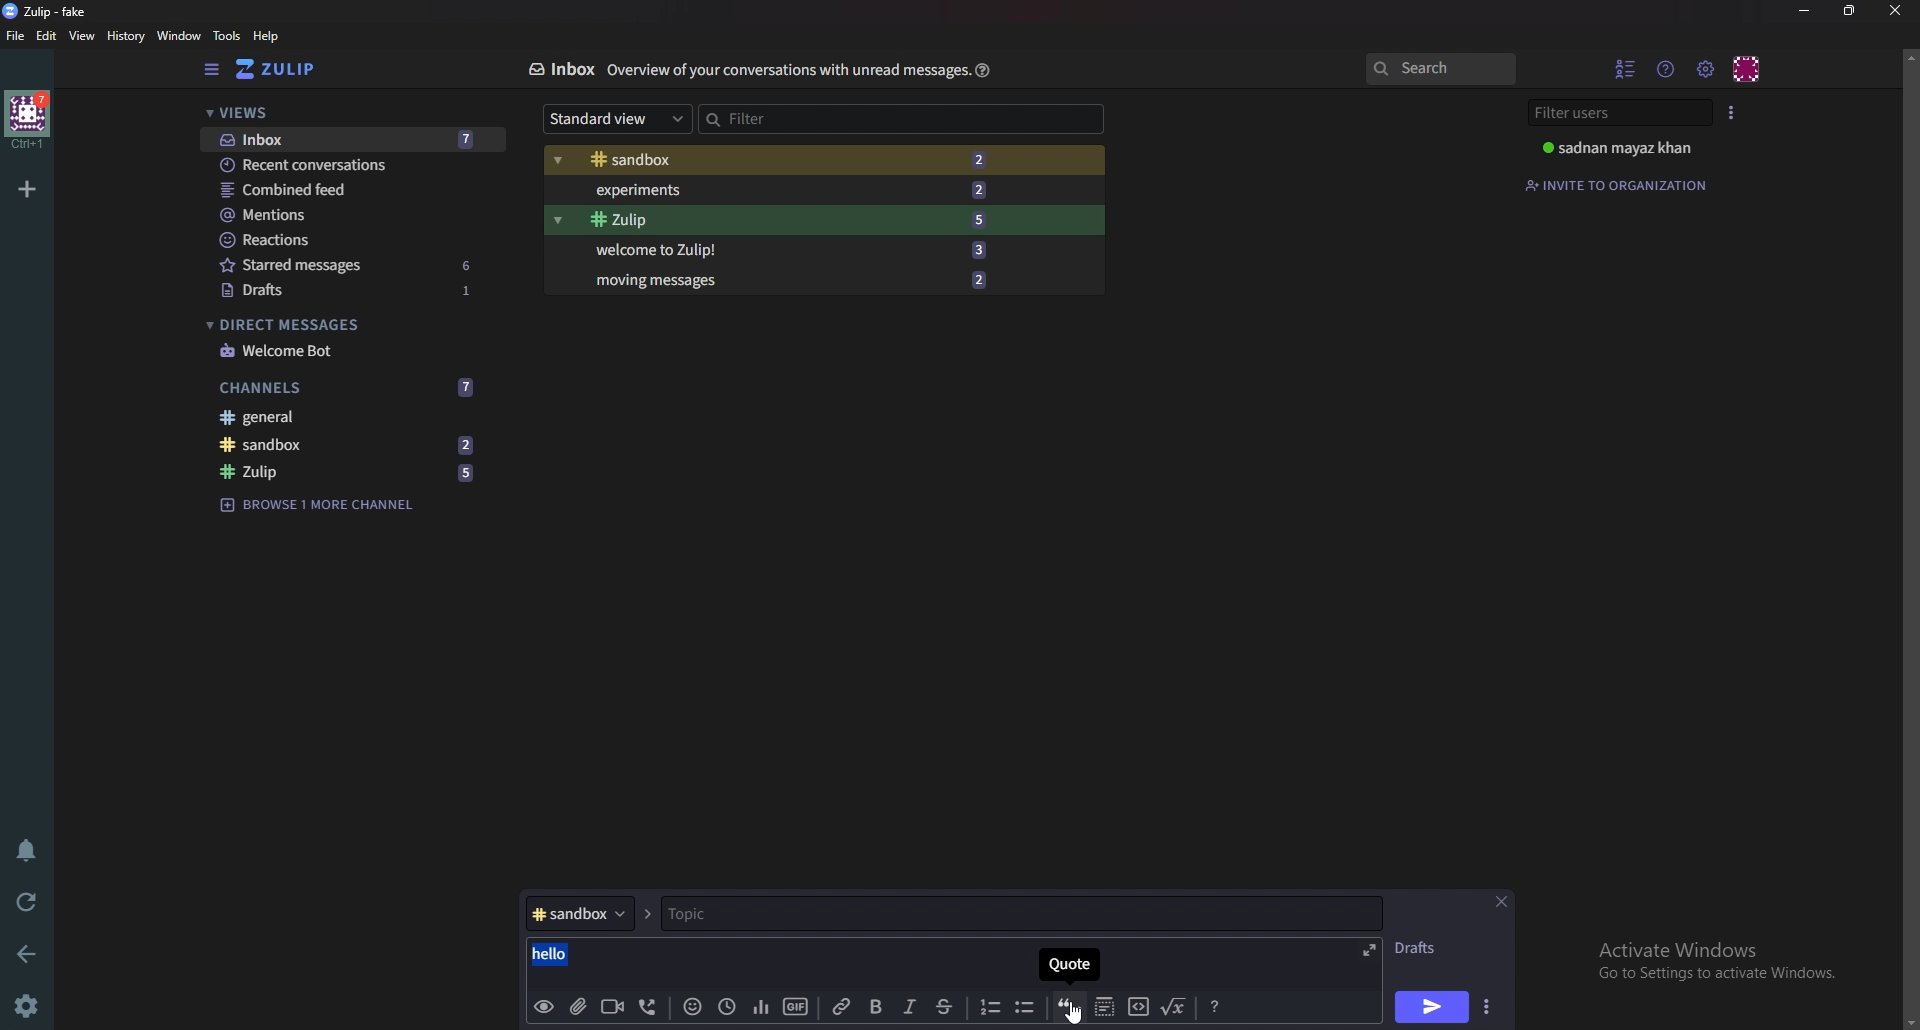  I want to click on Enable do not disturb, so click(24, 851).